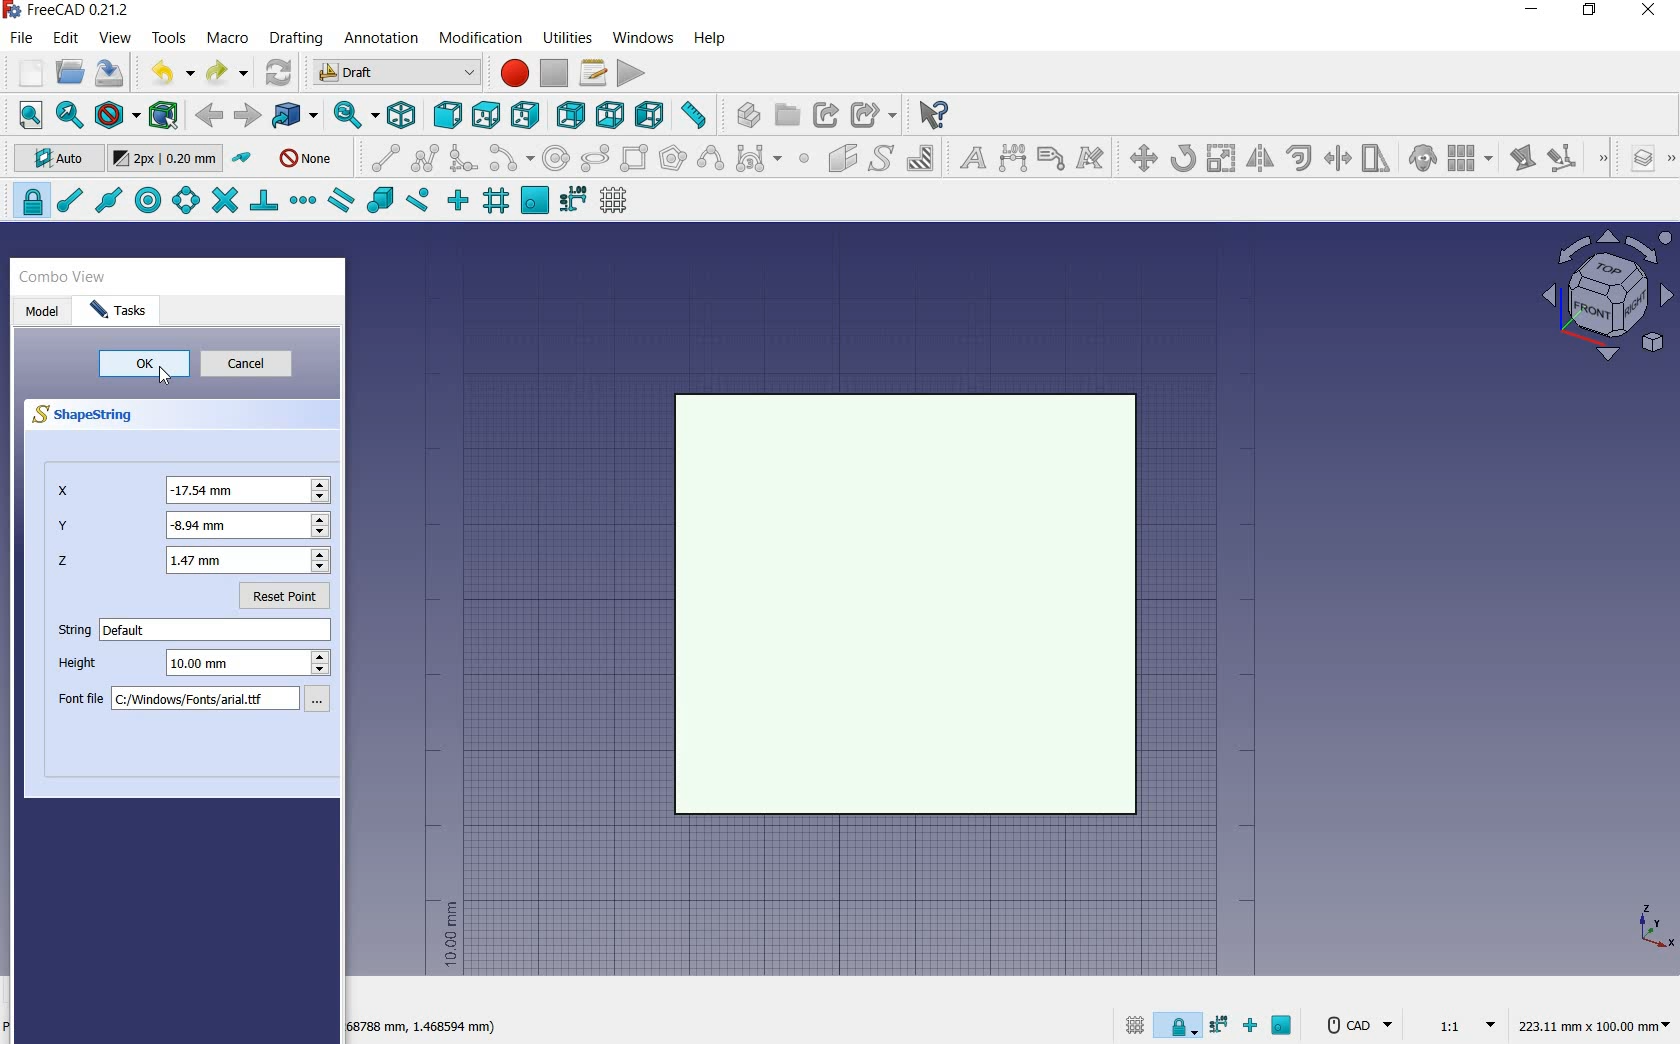 This screenshot has height=1044, width=1680. What do you see at coordinates (145, 201) in the screenshot?
I see `snap center` at bounding box center [145, 201].